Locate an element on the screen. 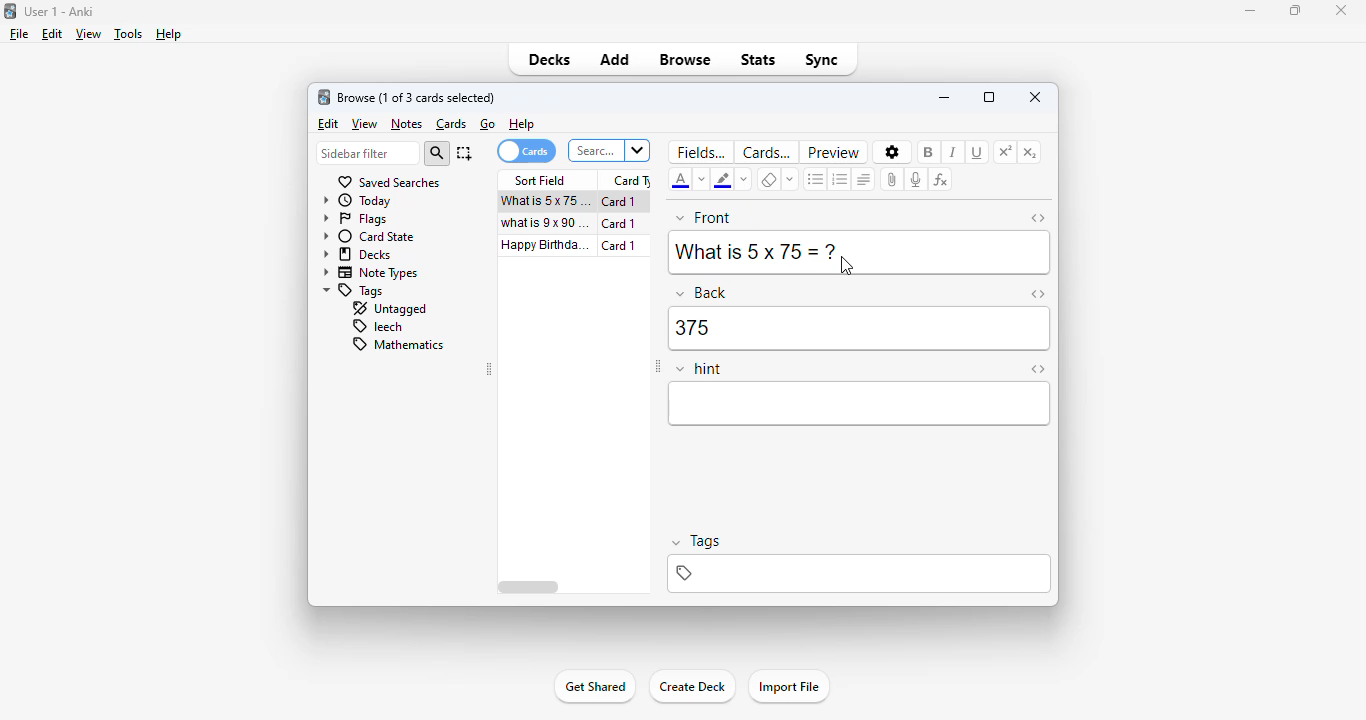 The width and height of the screenshot is (1366, 720). What is 5 x 75=? is located at coordinates (753, 251).